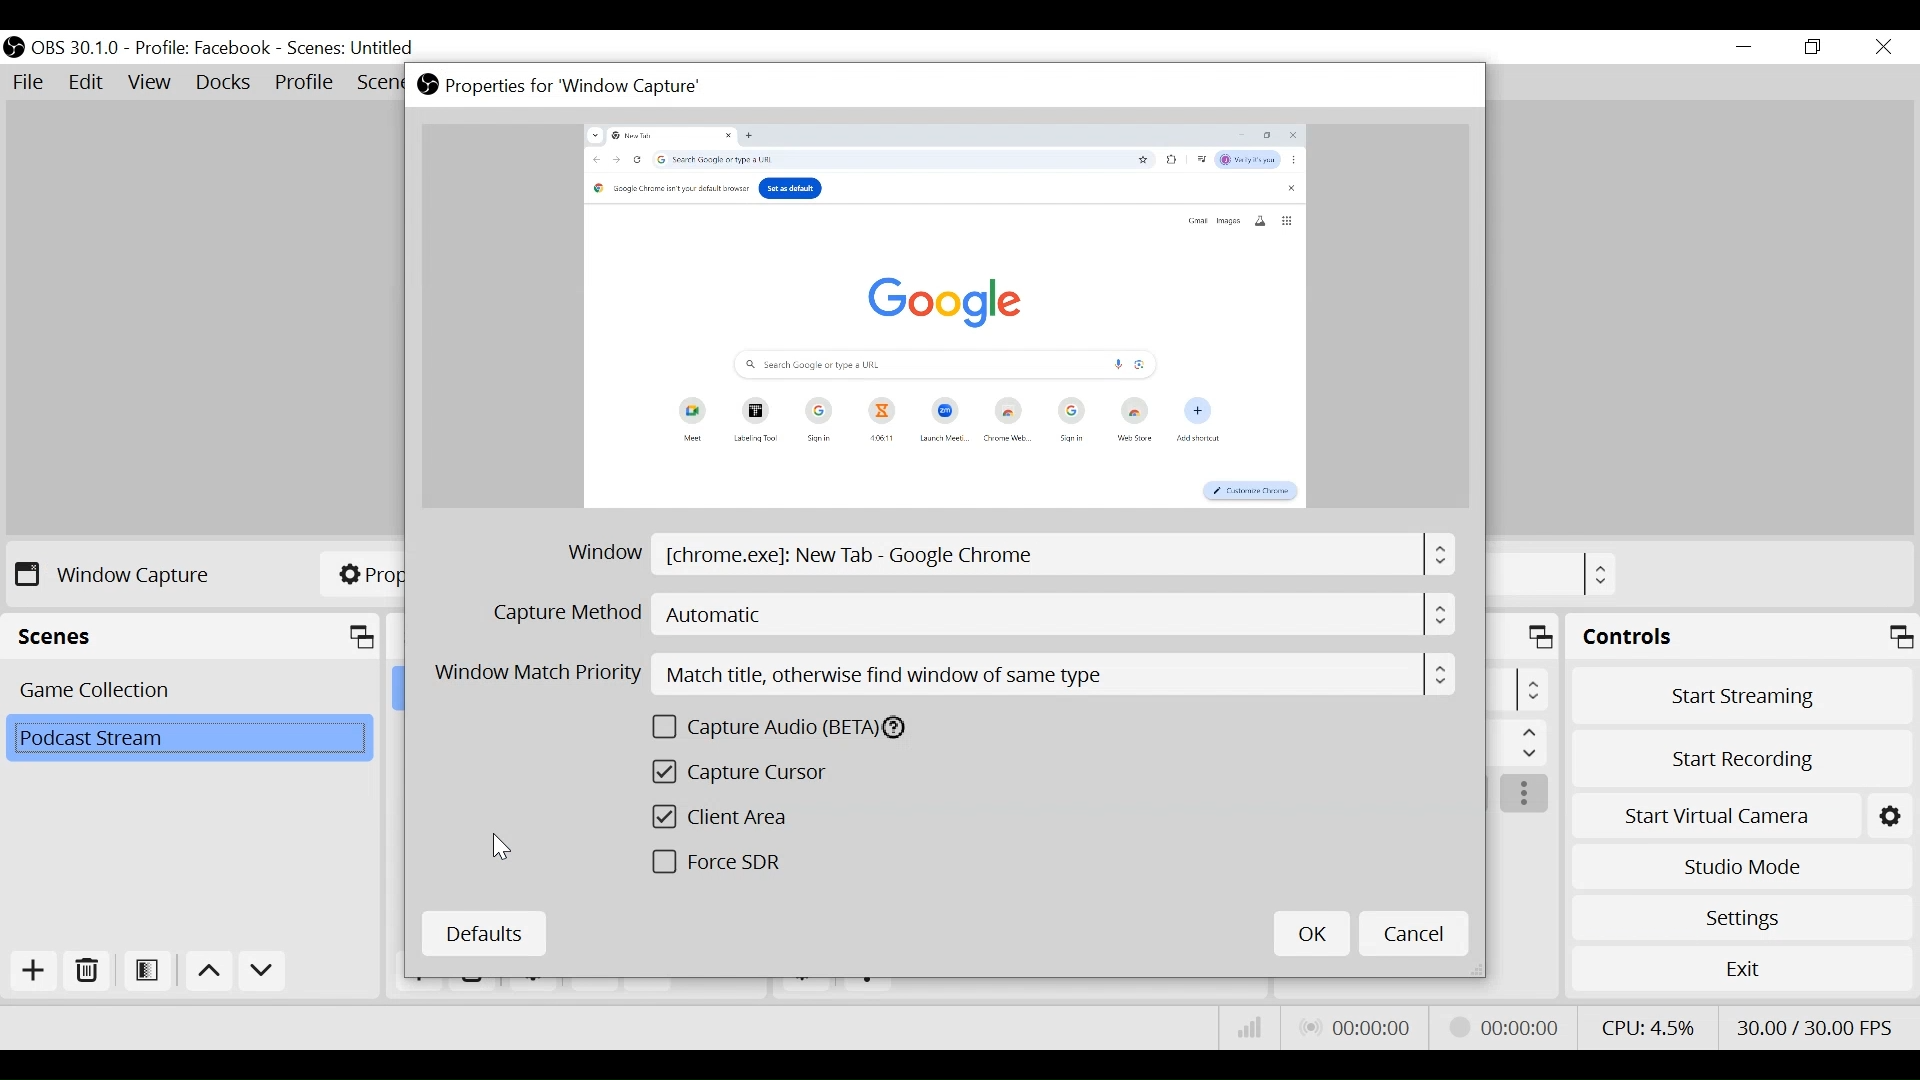 Image resolution: width=1920 pixels, height=1080 pixels. I want to click on Studio Mode, so click(1738, 864).